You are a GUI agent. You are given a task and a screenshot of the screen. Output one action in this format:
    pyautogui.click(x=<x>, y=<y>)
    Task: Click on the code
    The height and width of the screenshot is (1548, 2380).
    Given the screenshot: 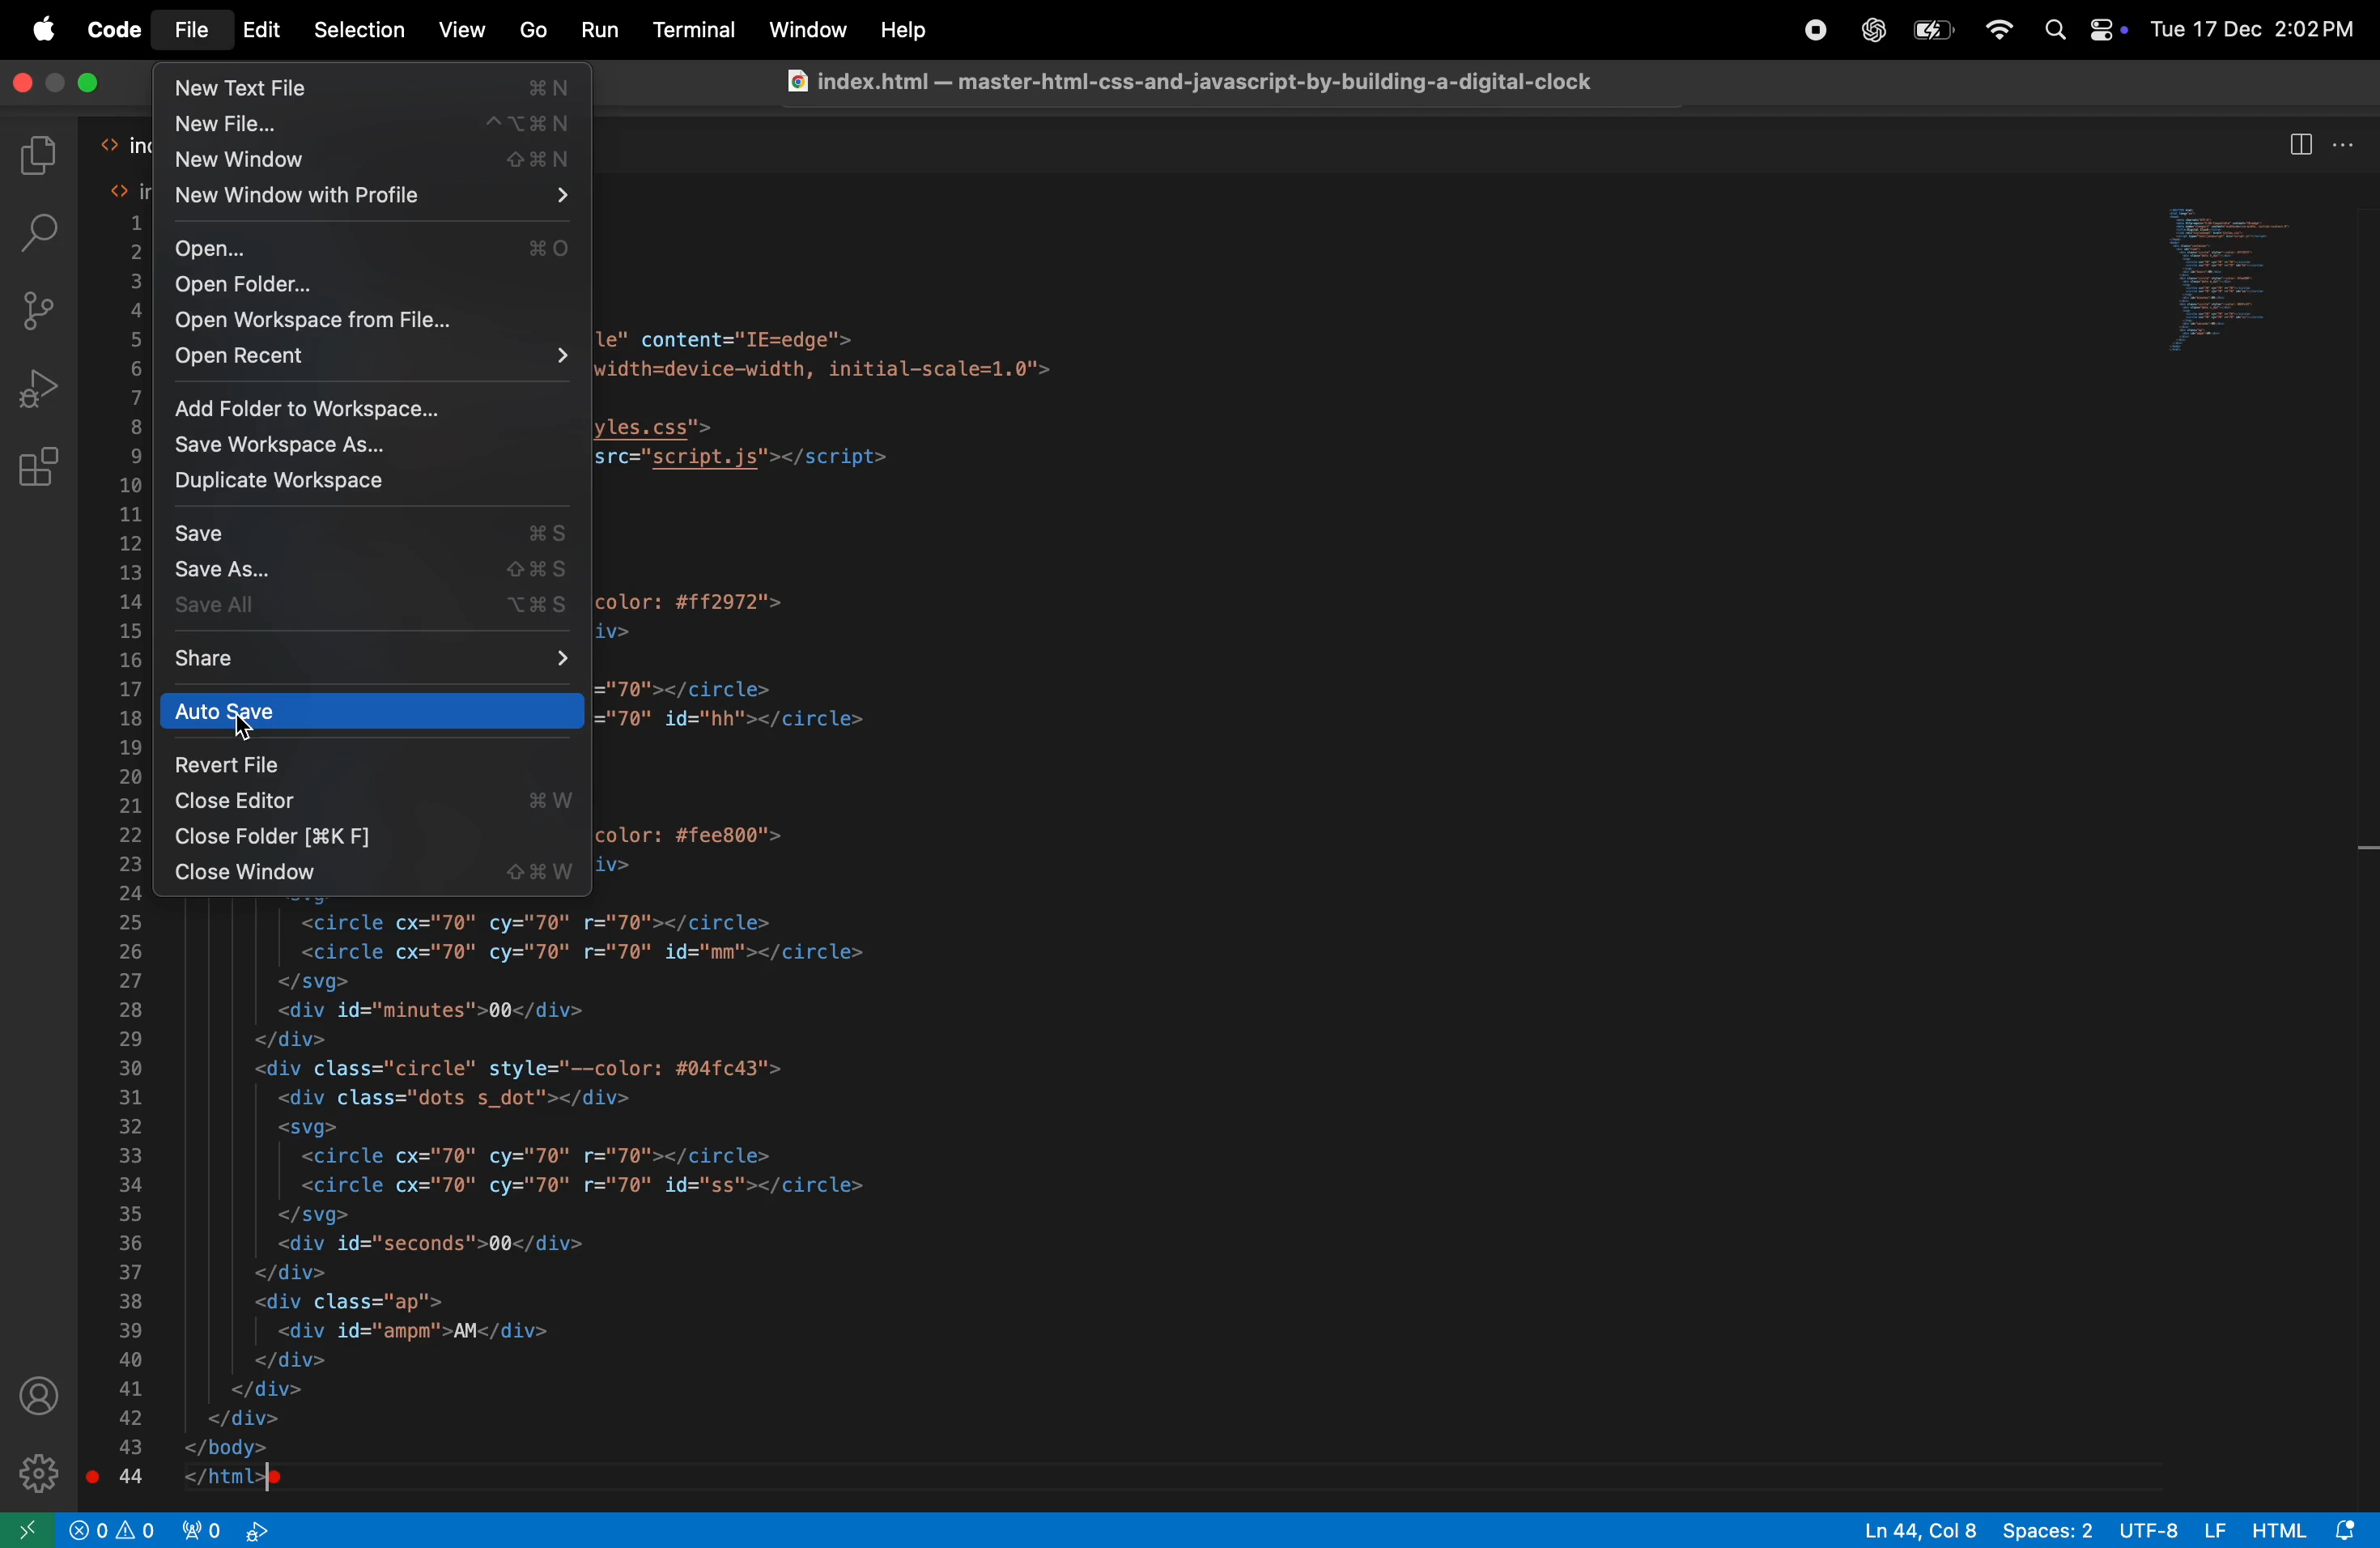 What is the action you would take?
    pyautogui.click(x=112, y=27)
    